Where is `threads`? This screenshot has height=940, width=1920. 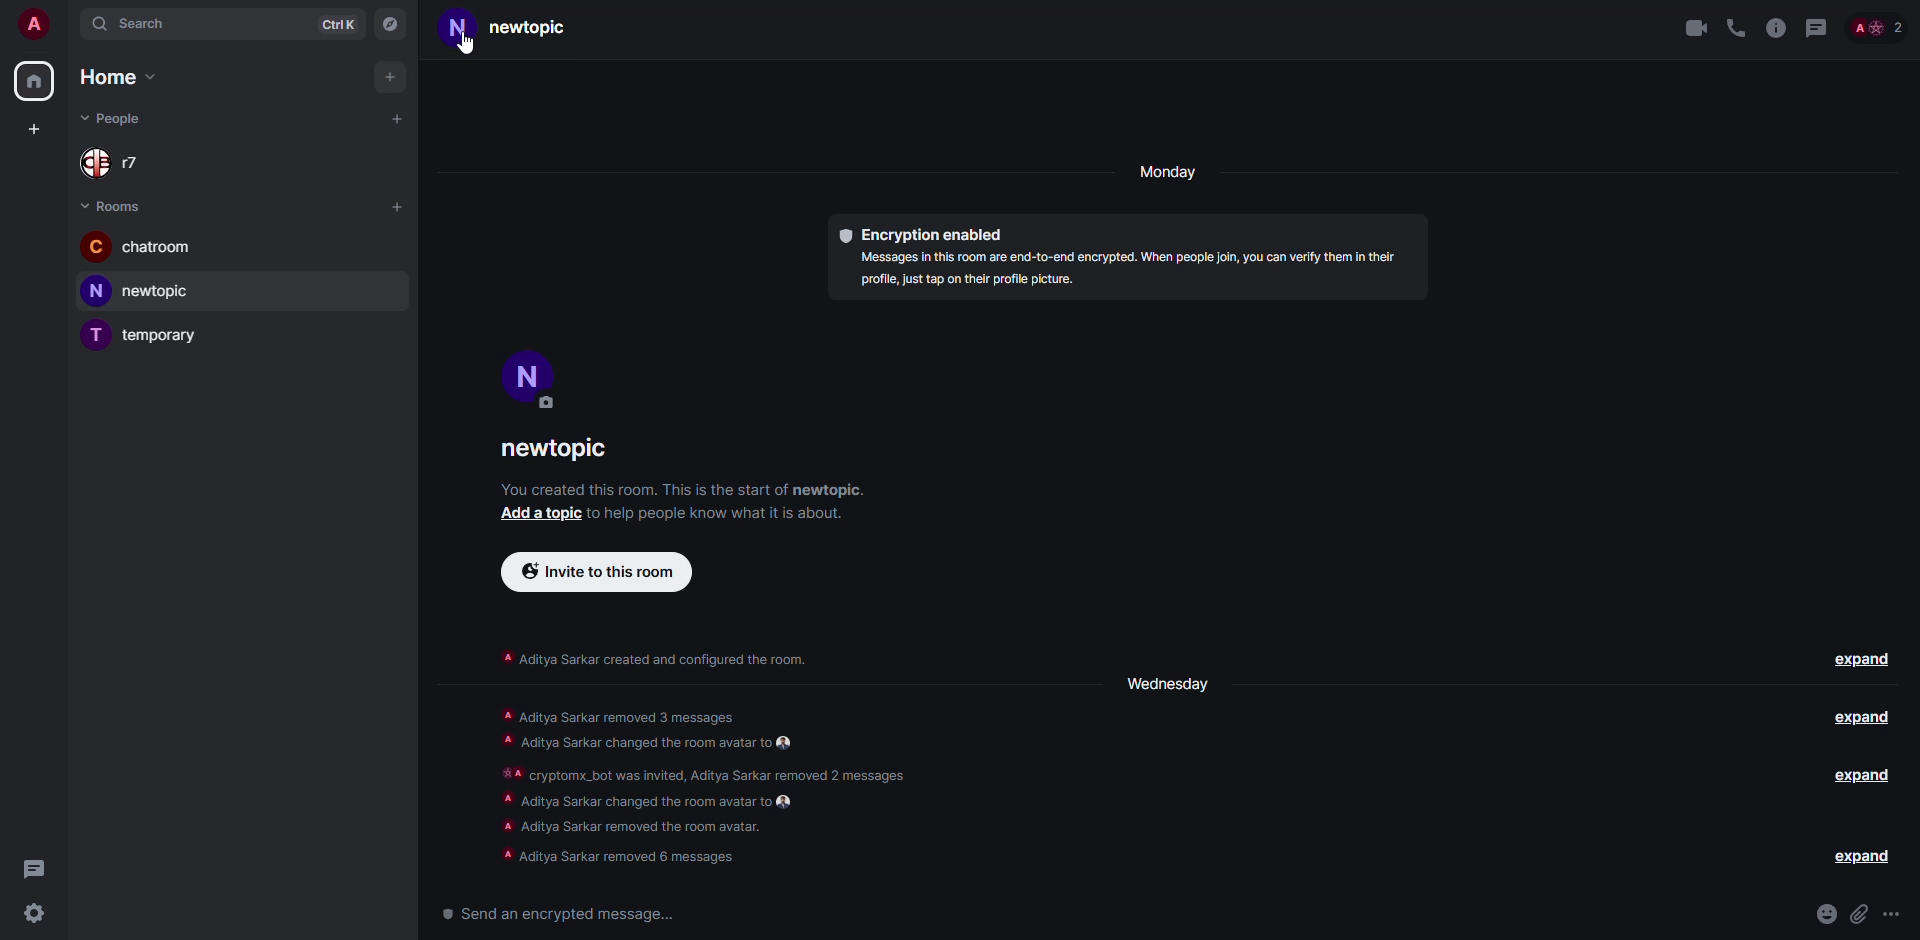
threads is located at coordinates (1816, 27).